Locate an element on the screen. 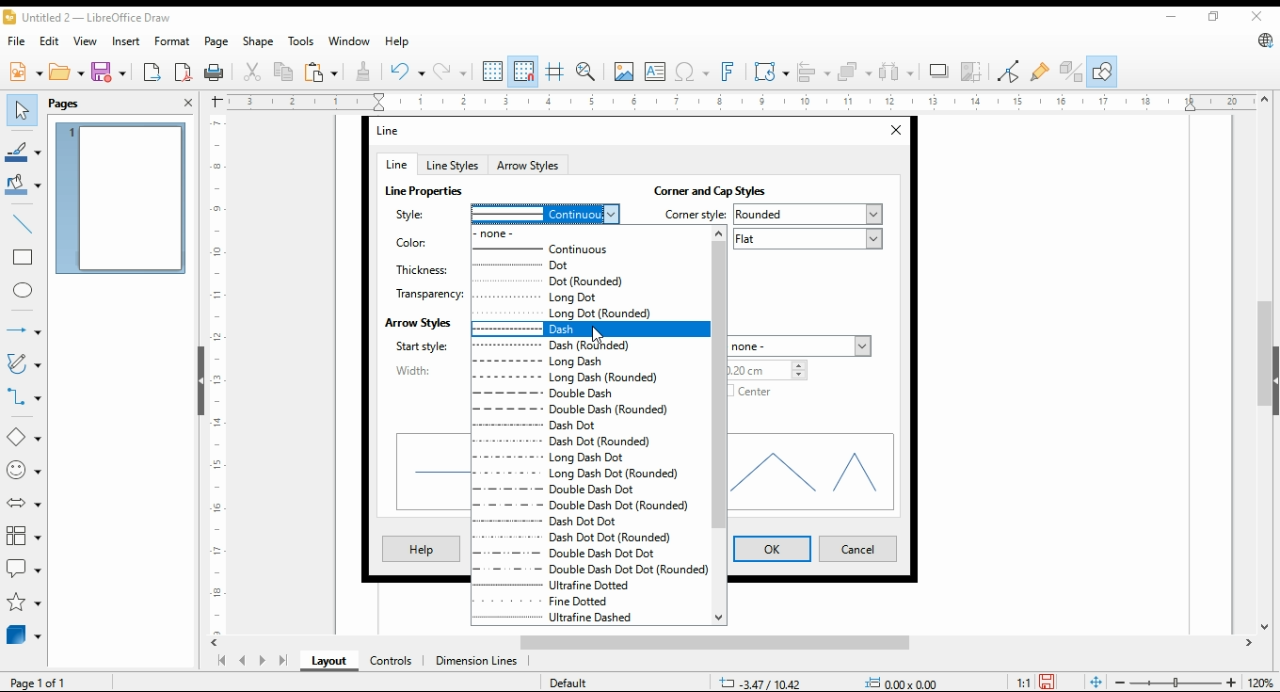 This screenshot has width=1280, height=692. start style is located at coordinates (421, 346).